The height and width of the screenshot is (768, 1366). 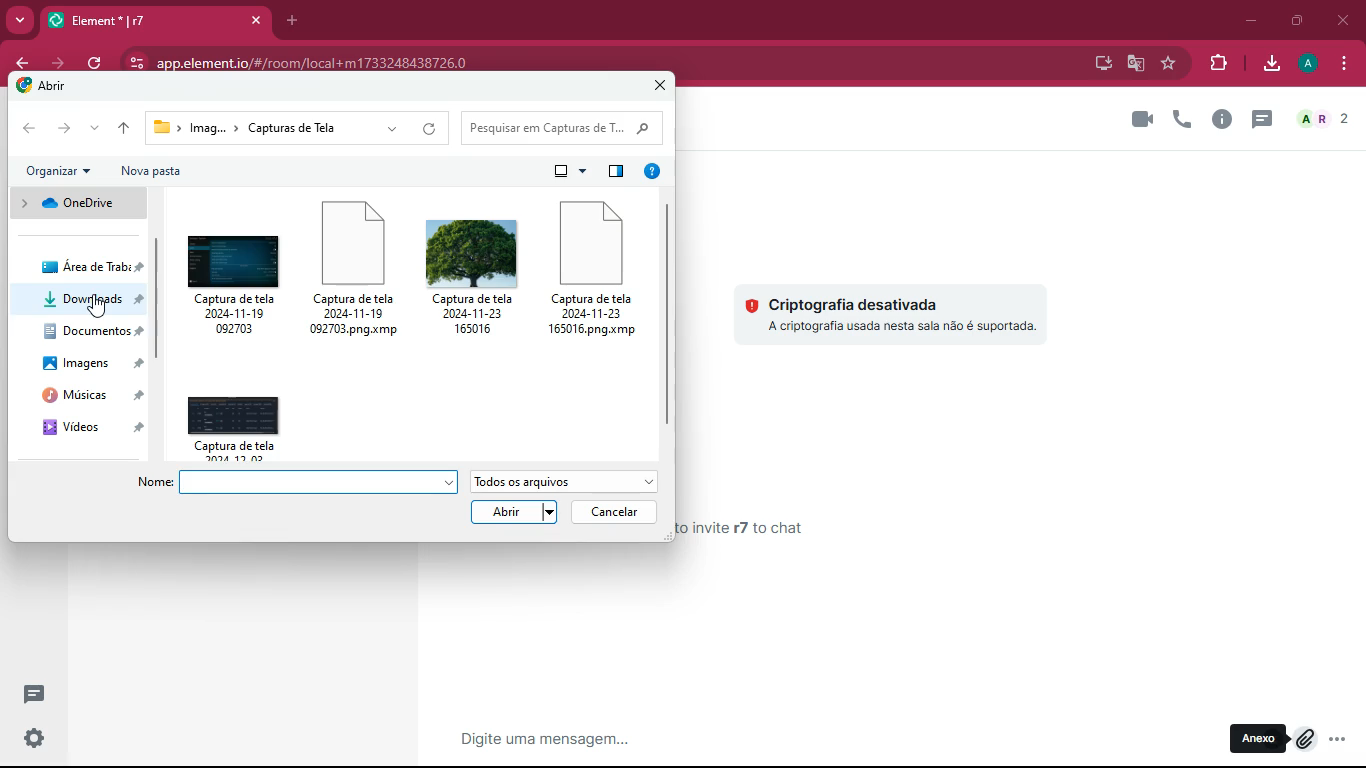 What do you see at coordinates (298, 128) in the screenshot?
I see `> imag...>capturas de tela` at bounding box center [298, 128].